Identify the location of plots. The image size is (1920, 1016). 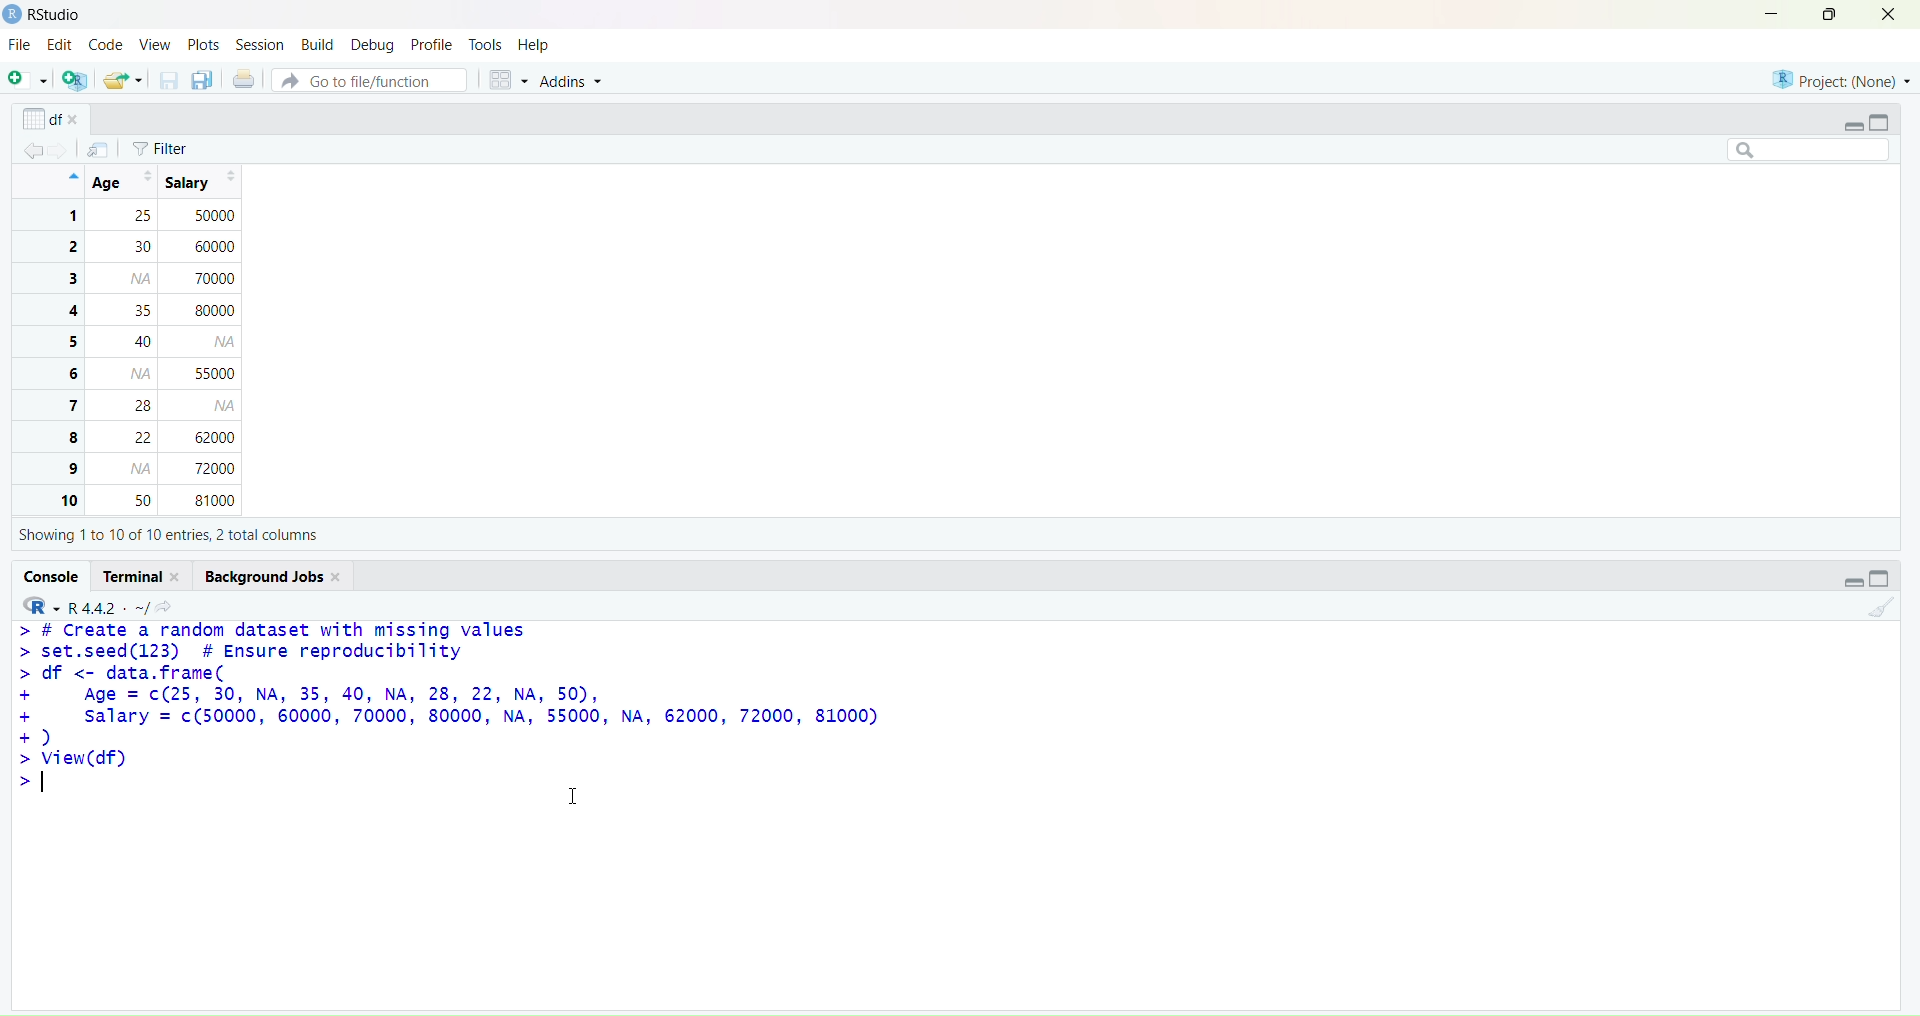
(203, 43).